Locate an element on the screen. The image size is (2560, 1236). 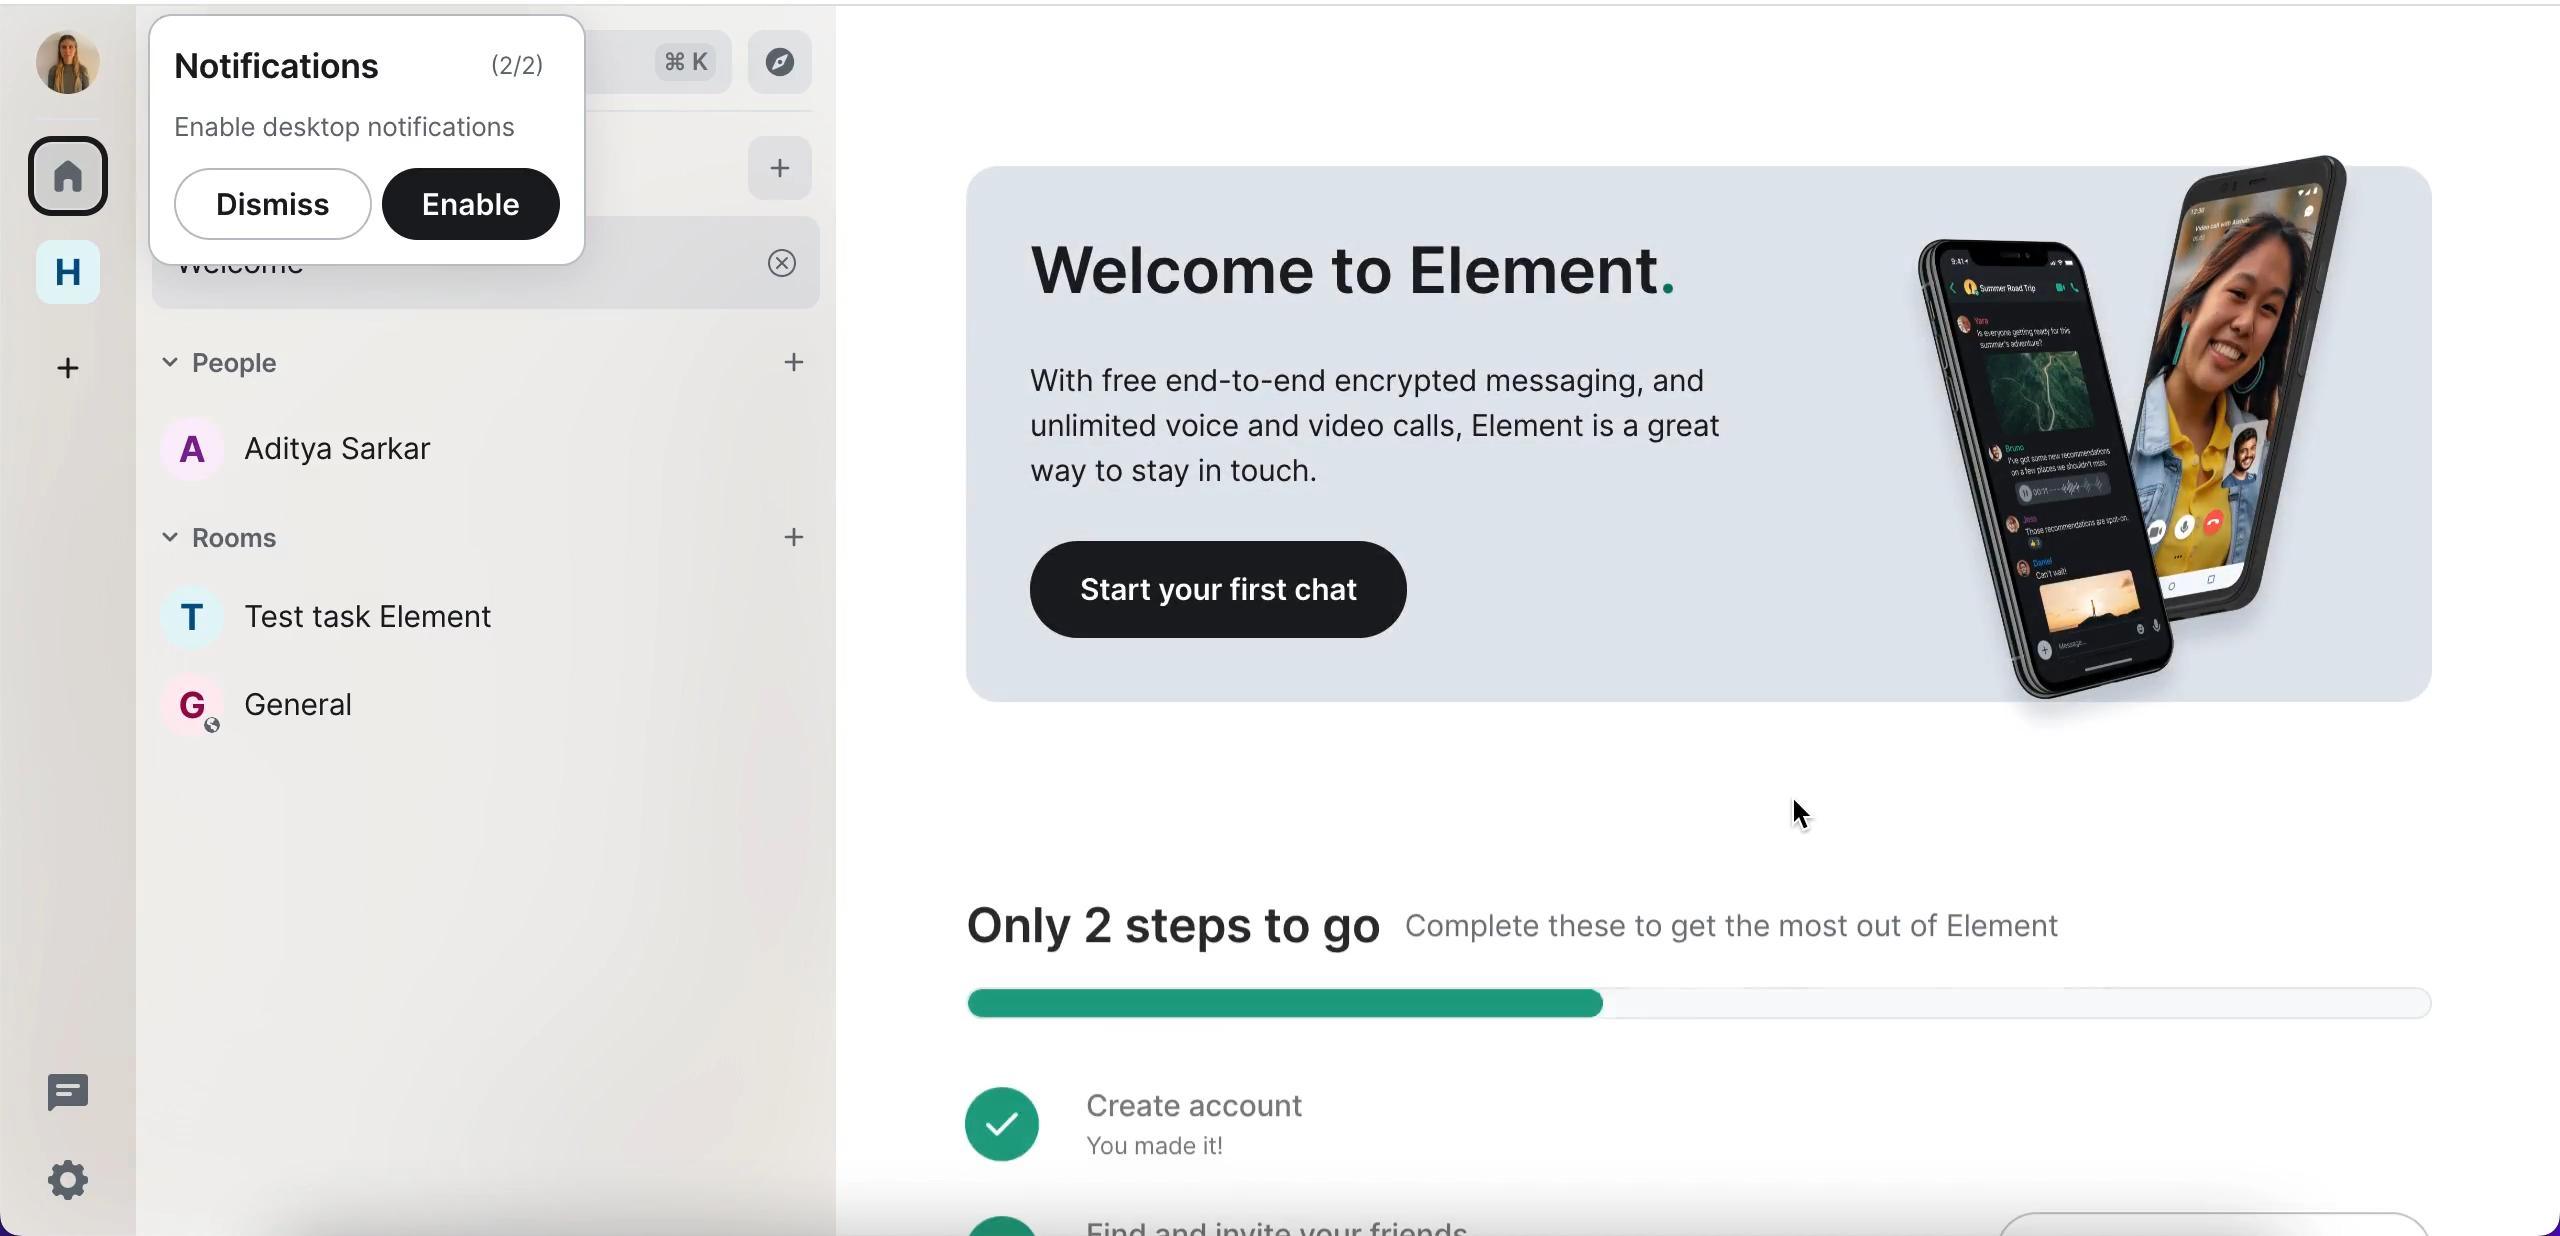
add is located at coordinates (792, 539).